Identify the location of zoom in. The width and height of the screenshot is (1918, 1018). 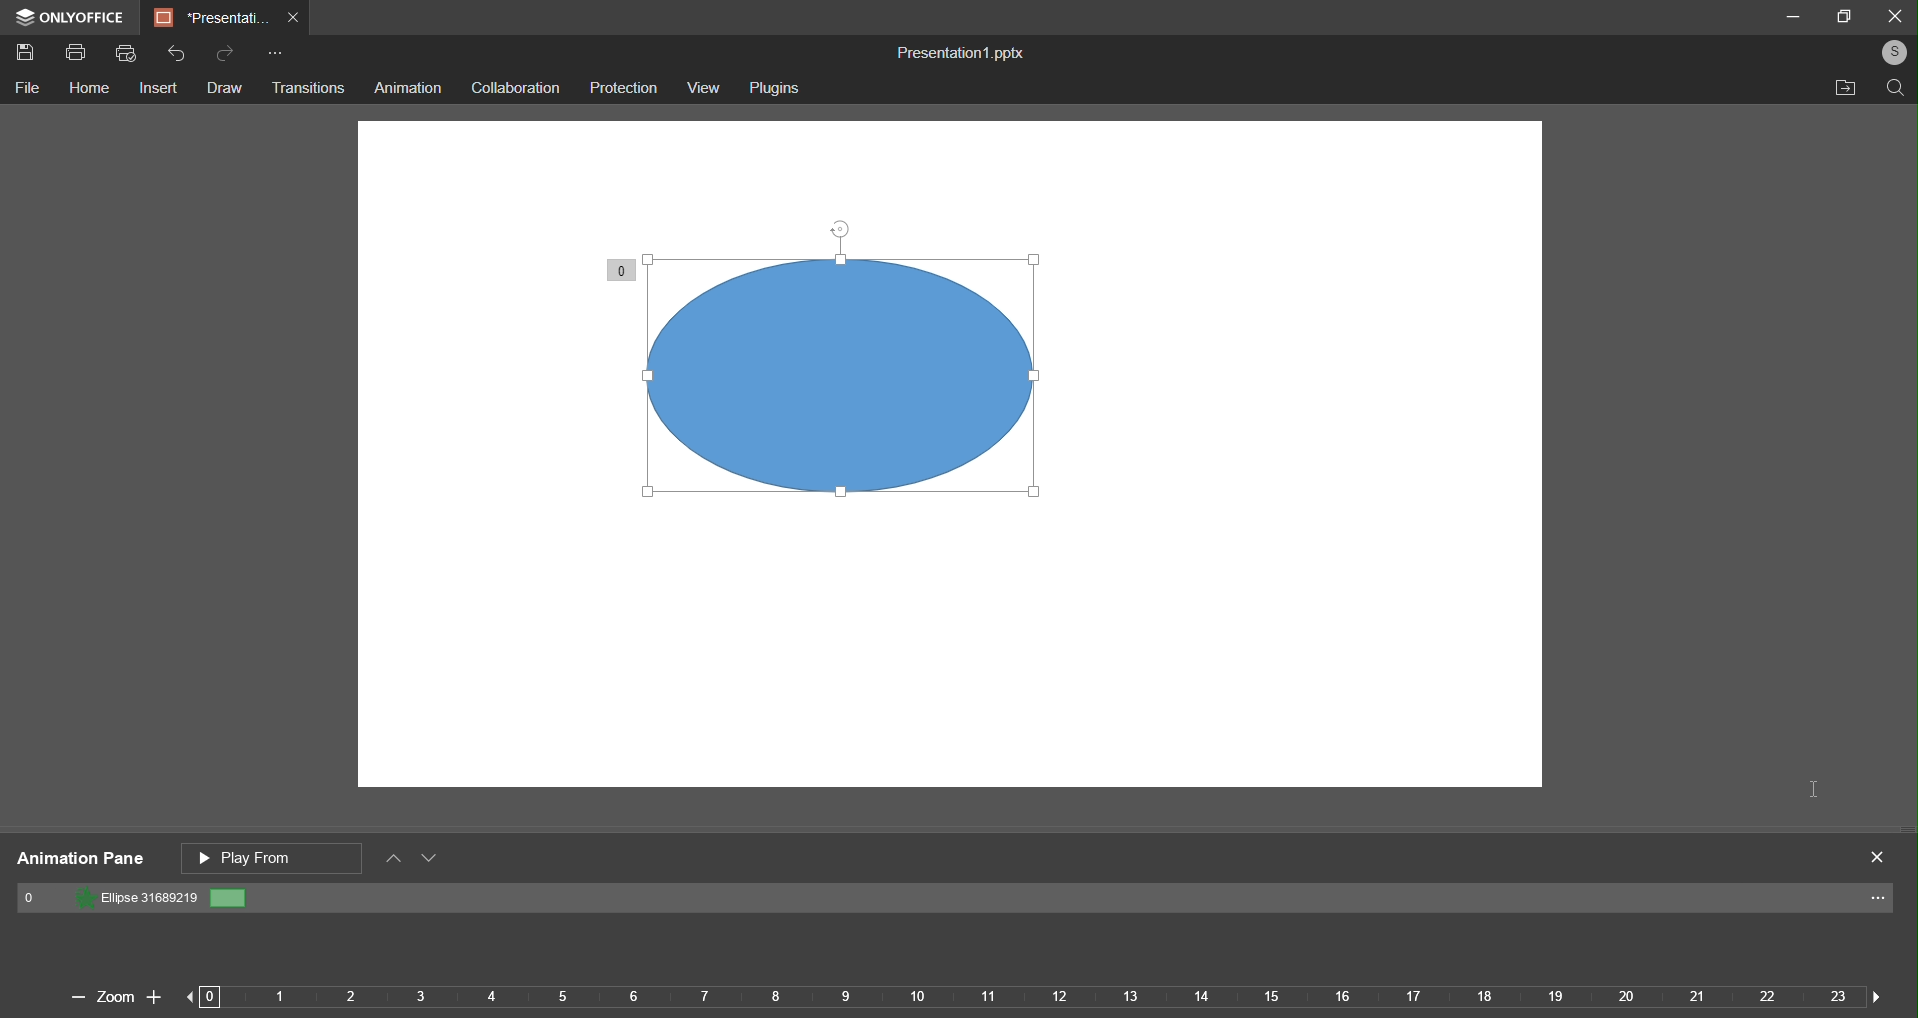
(154, 993).